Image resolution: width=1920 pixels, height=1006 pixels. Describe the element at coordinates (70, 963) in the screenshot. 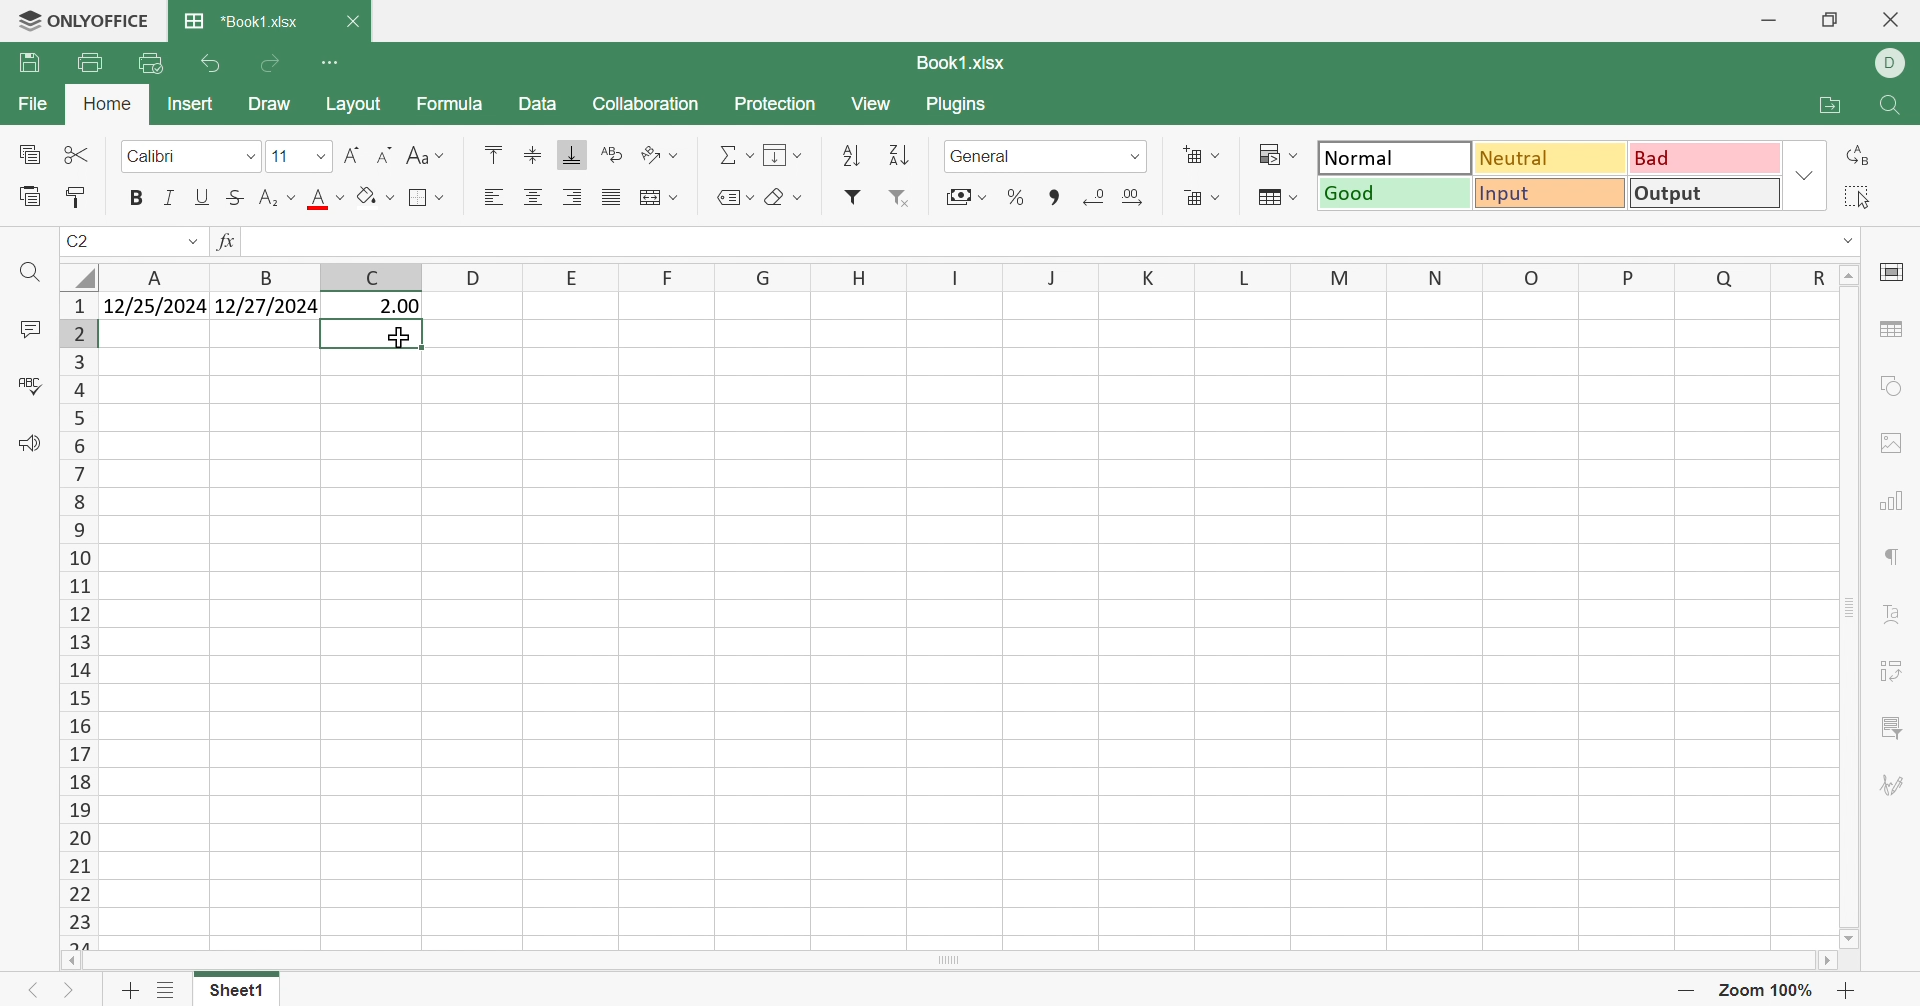

I see `Scroll Left` at that location.